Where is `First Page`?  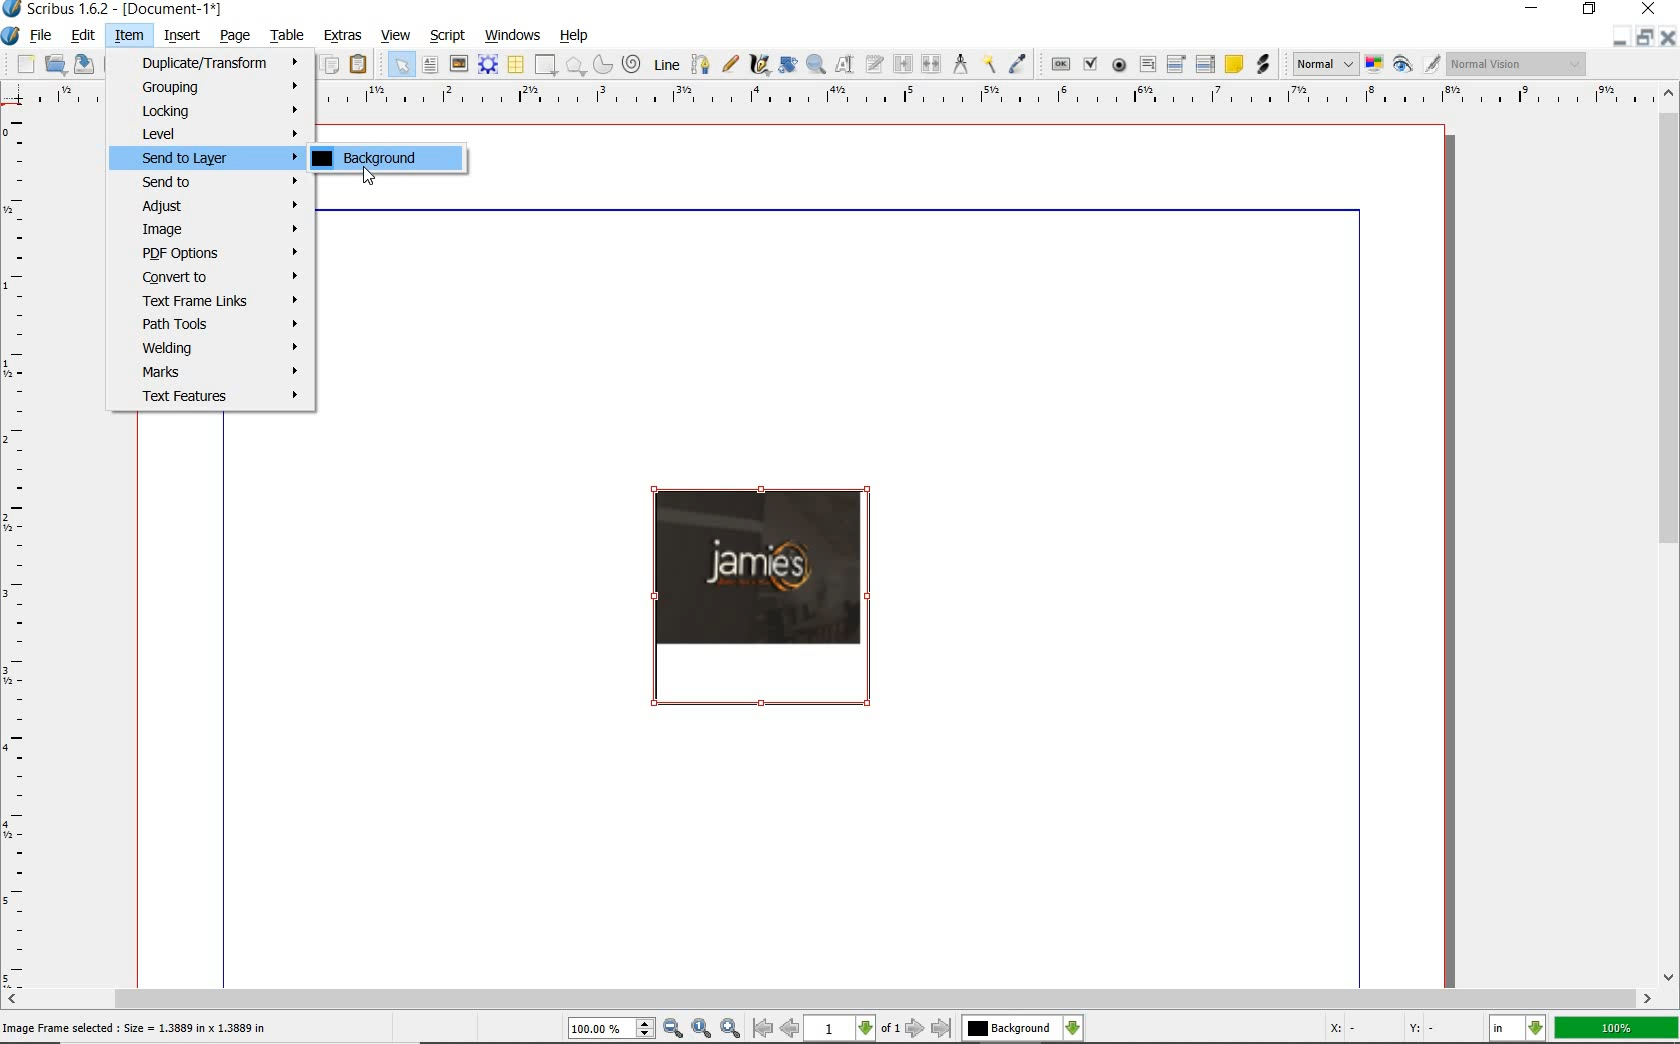 First Page is located at coordinates (762, 1030).